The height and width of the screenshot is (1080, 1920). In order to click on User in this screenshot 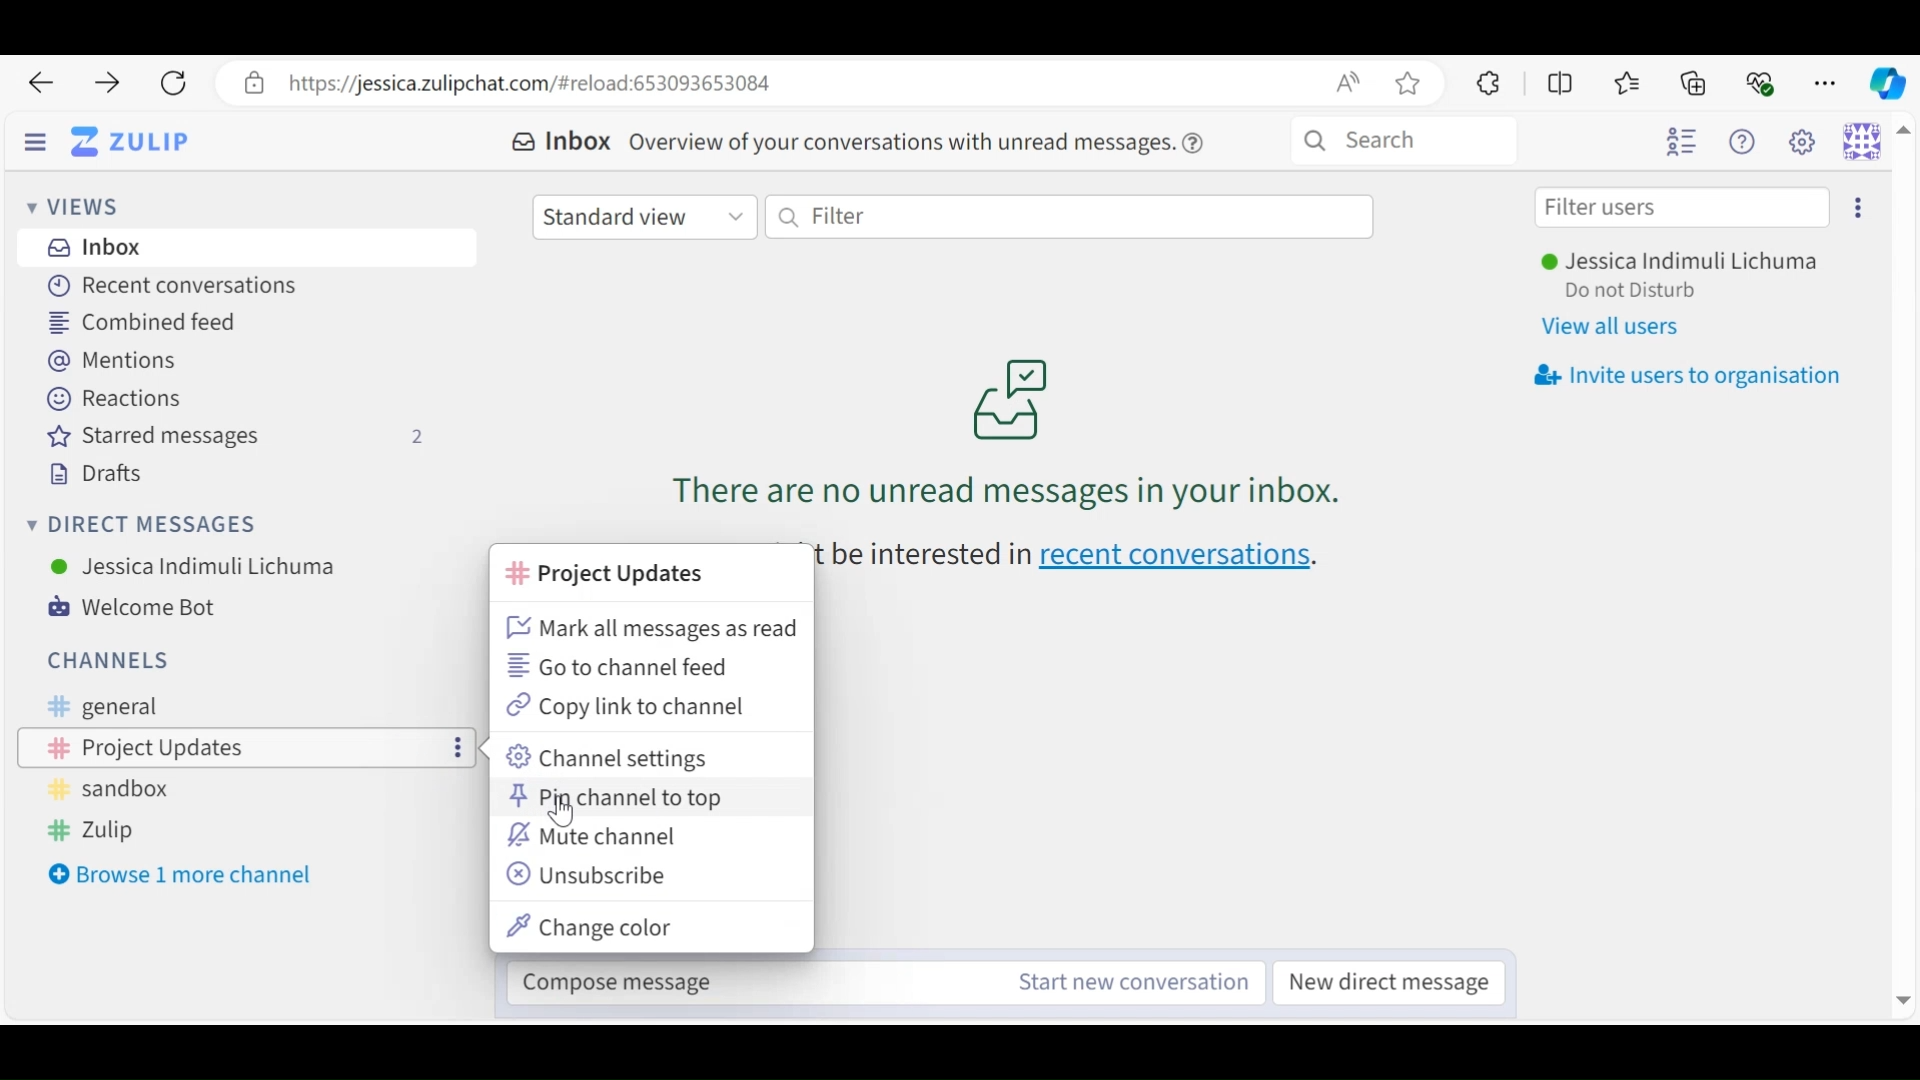, I will do `click(1687, 263)`.